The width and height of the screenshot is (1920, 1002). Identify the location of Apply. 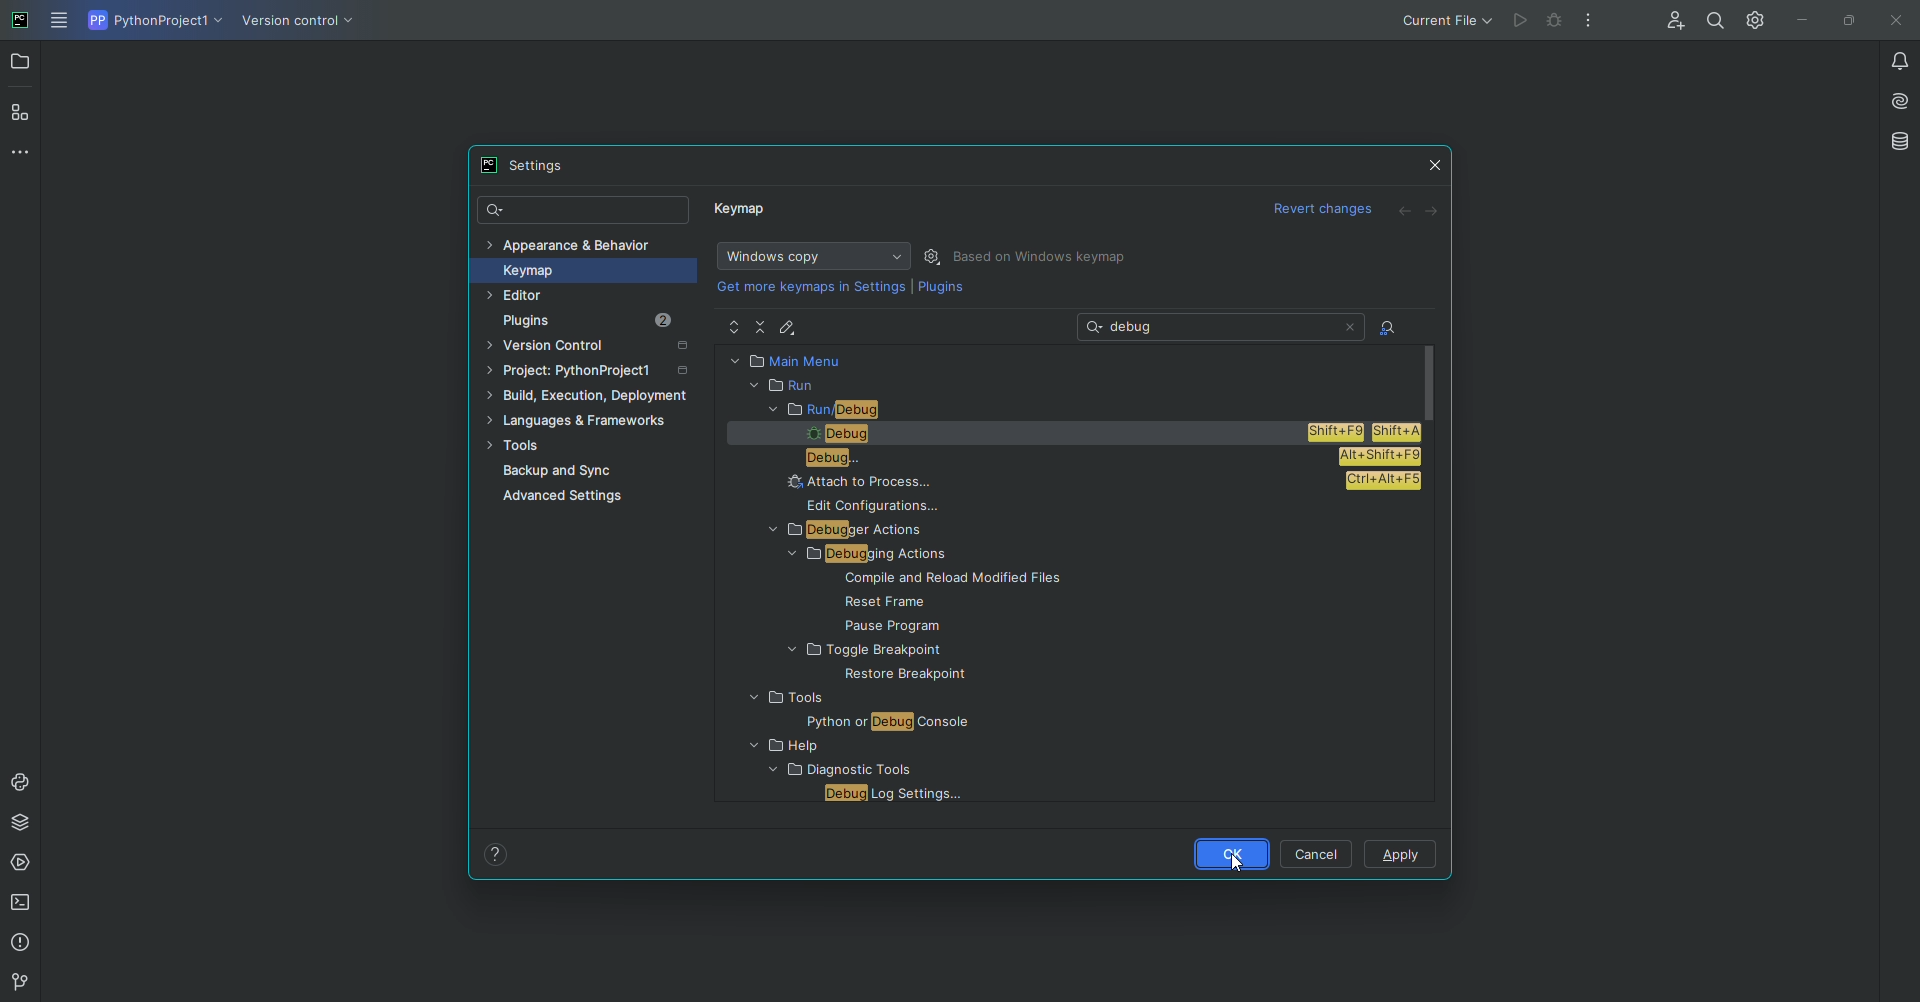
(1402, 856).